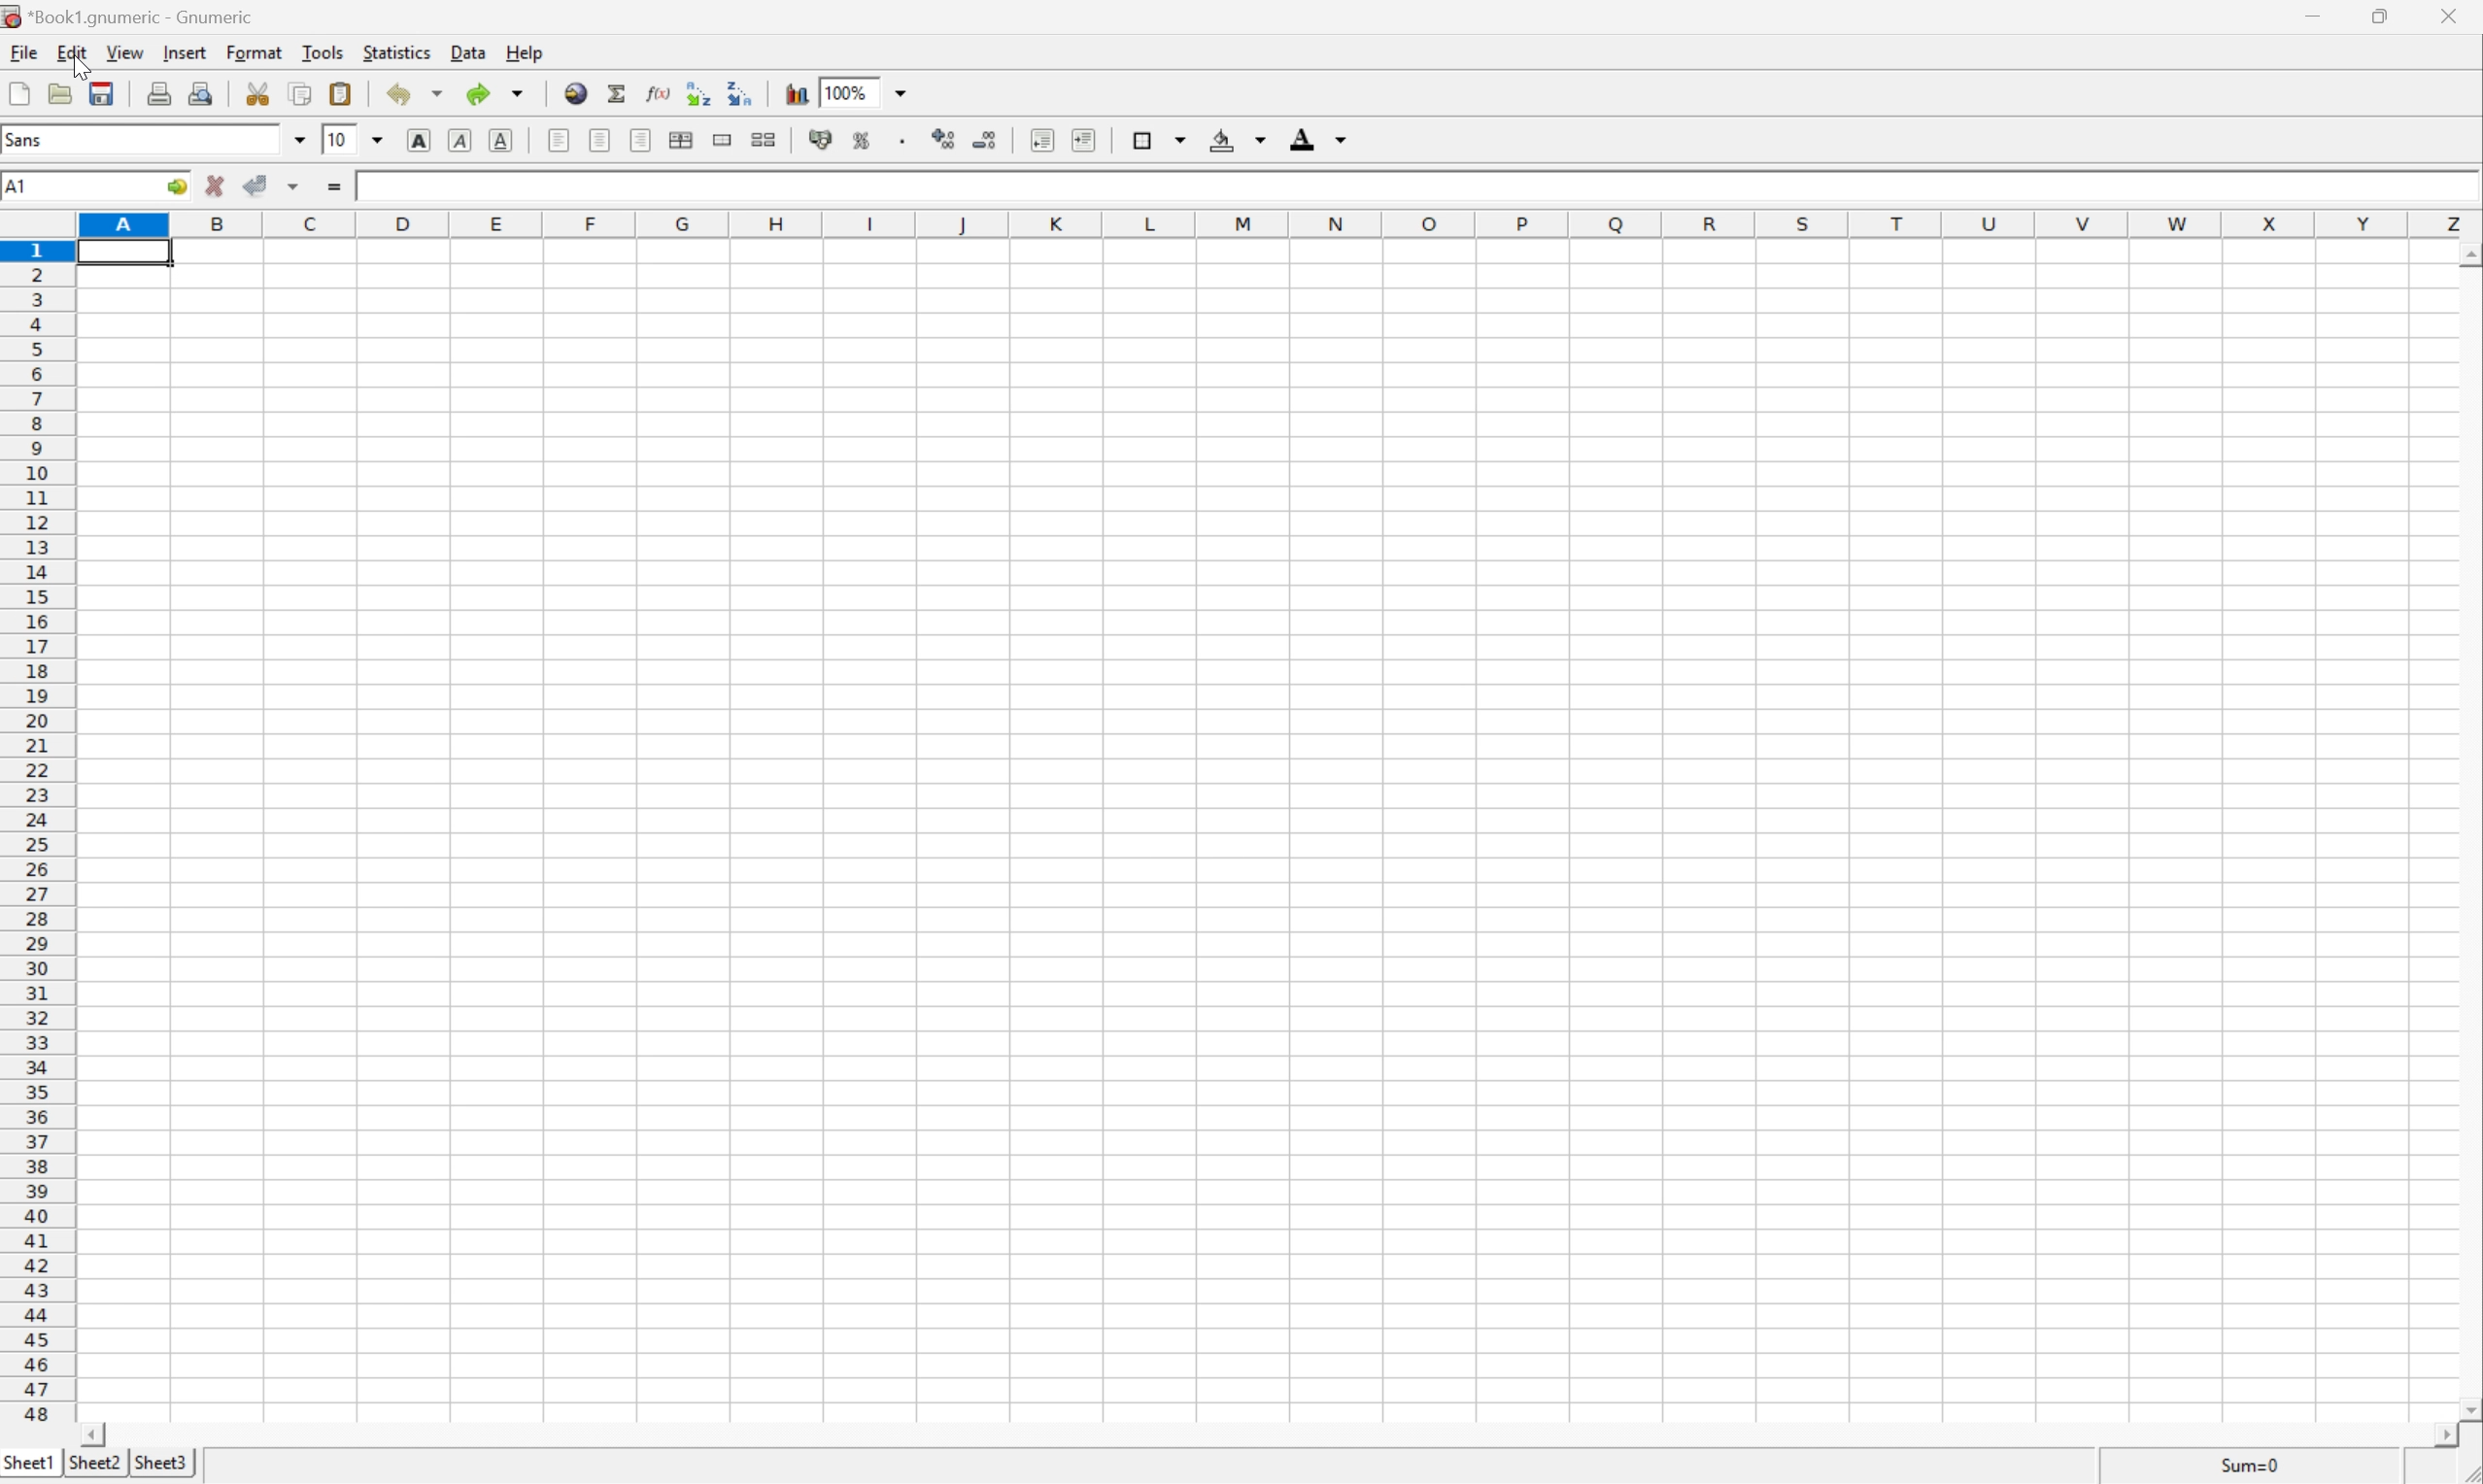 The height and width of the screenshot is (1484, 2483). Describe the element at coordinates (1085, 140) in the screenshot. I see `increase indent` at that location.